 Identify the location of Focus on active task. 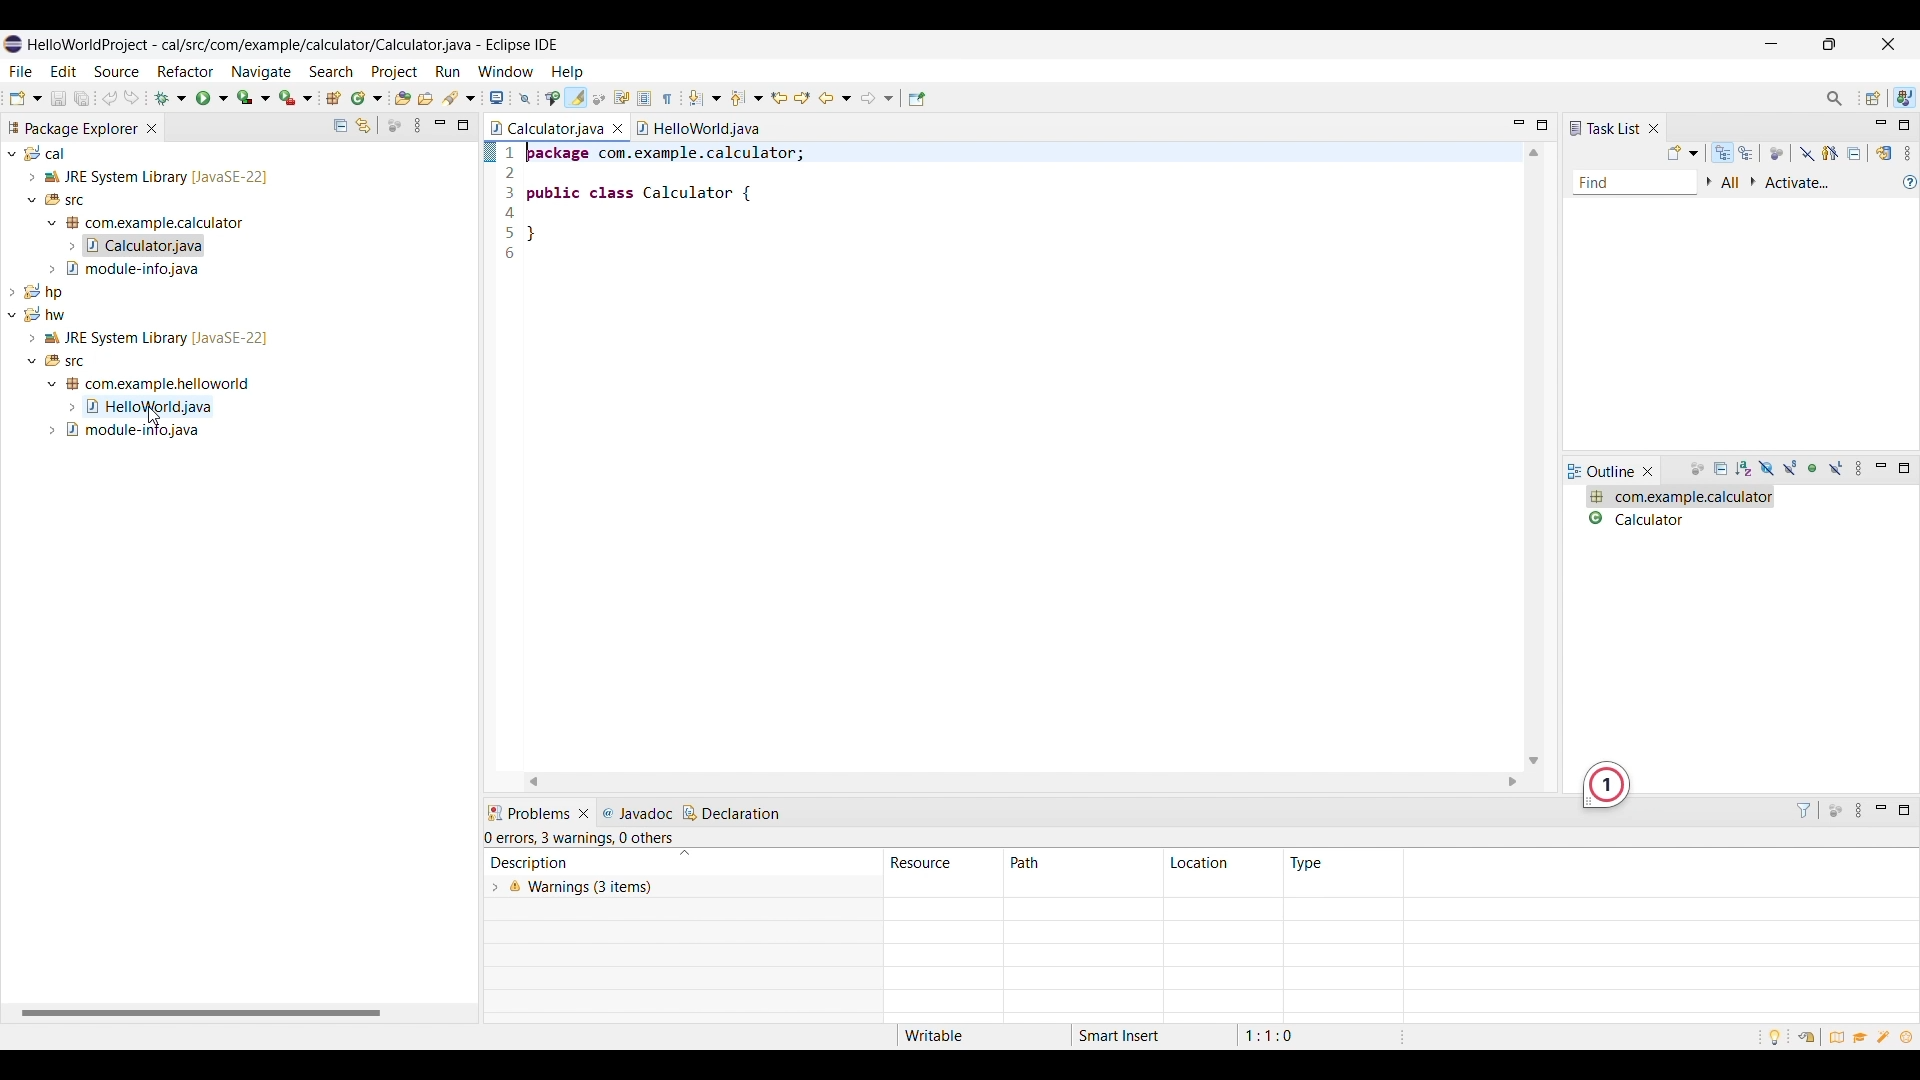
(1697, 470).